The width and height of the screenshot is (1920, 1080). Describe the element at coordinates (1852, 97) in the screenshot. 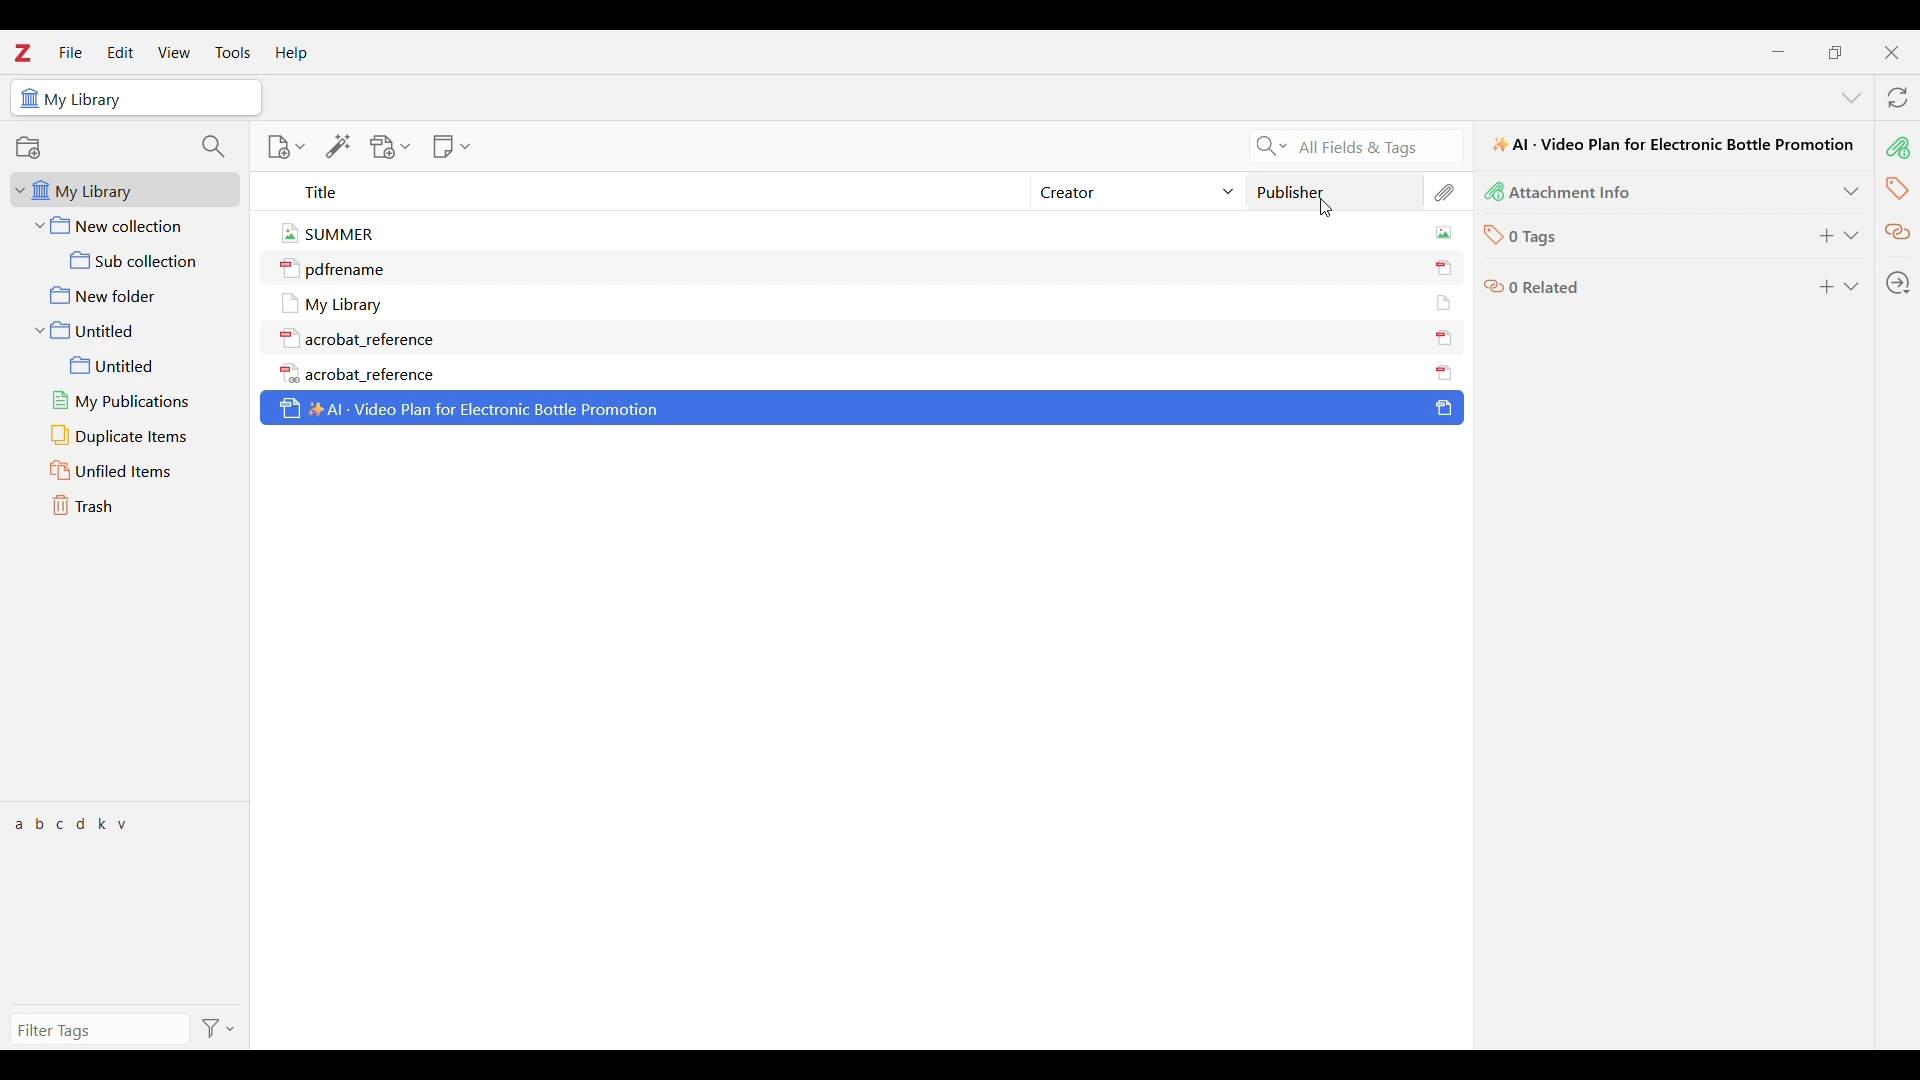

I see `List all tabs` at that location.